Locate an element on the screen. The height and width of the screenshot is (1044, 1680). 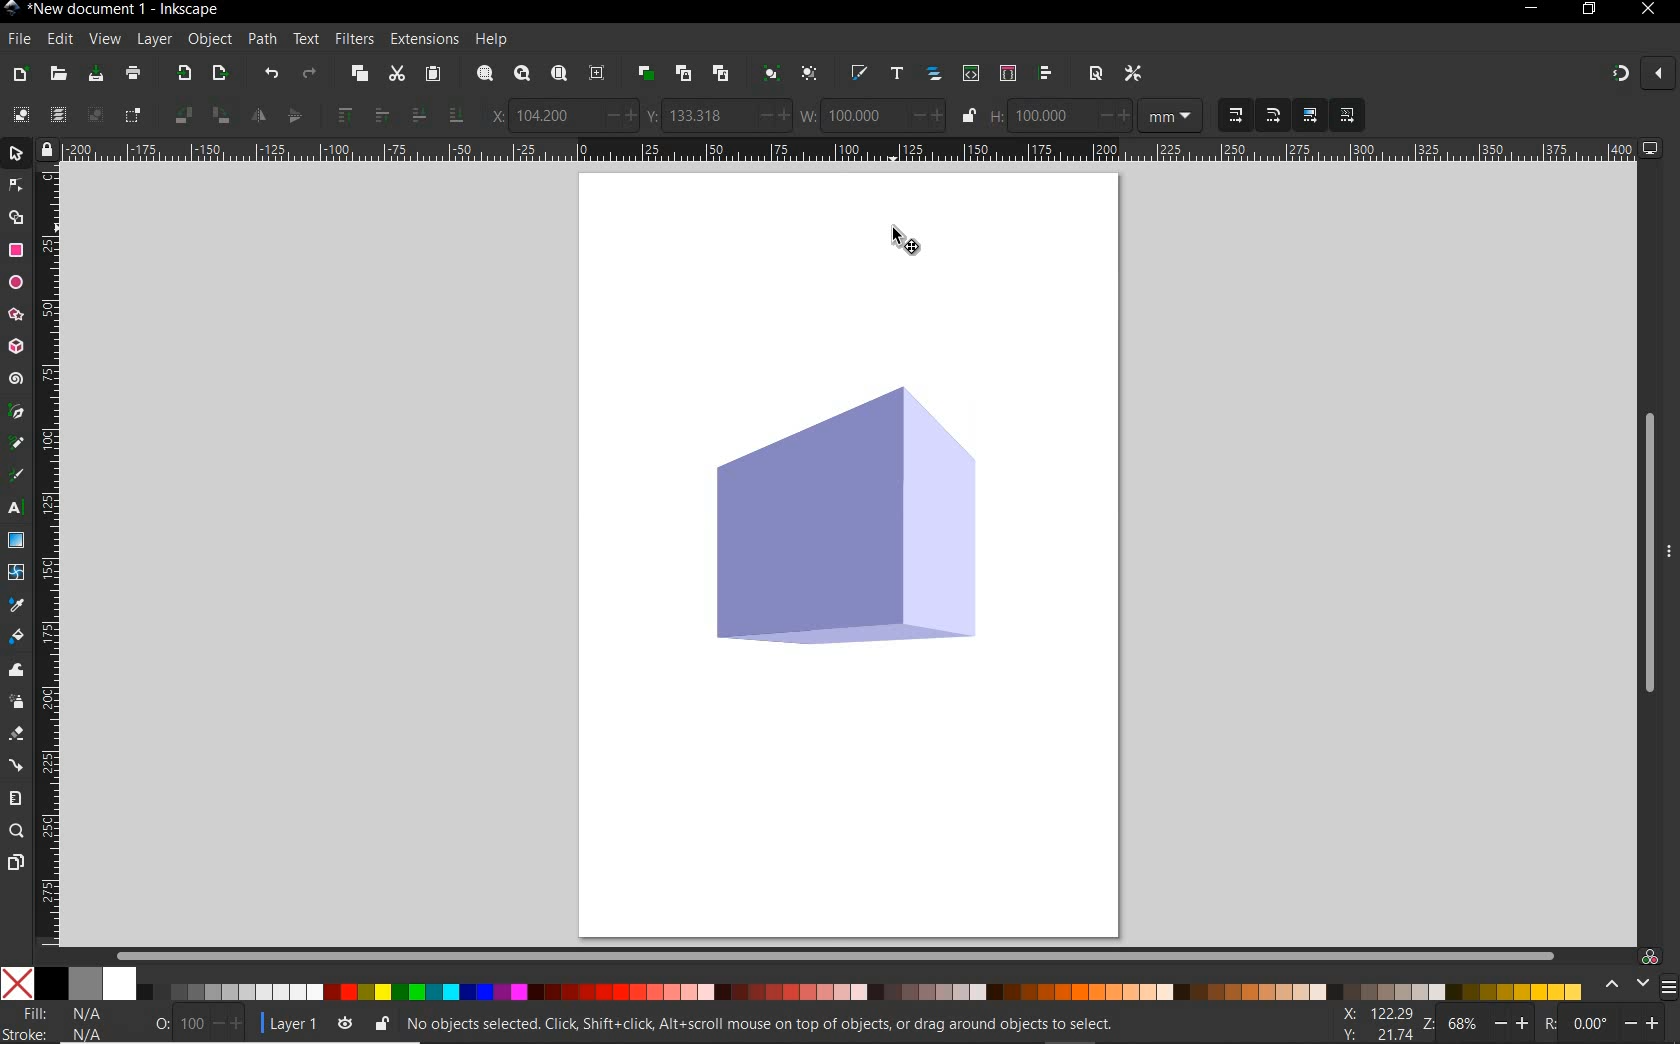
open preferences is located at coordinates (1138, 75).